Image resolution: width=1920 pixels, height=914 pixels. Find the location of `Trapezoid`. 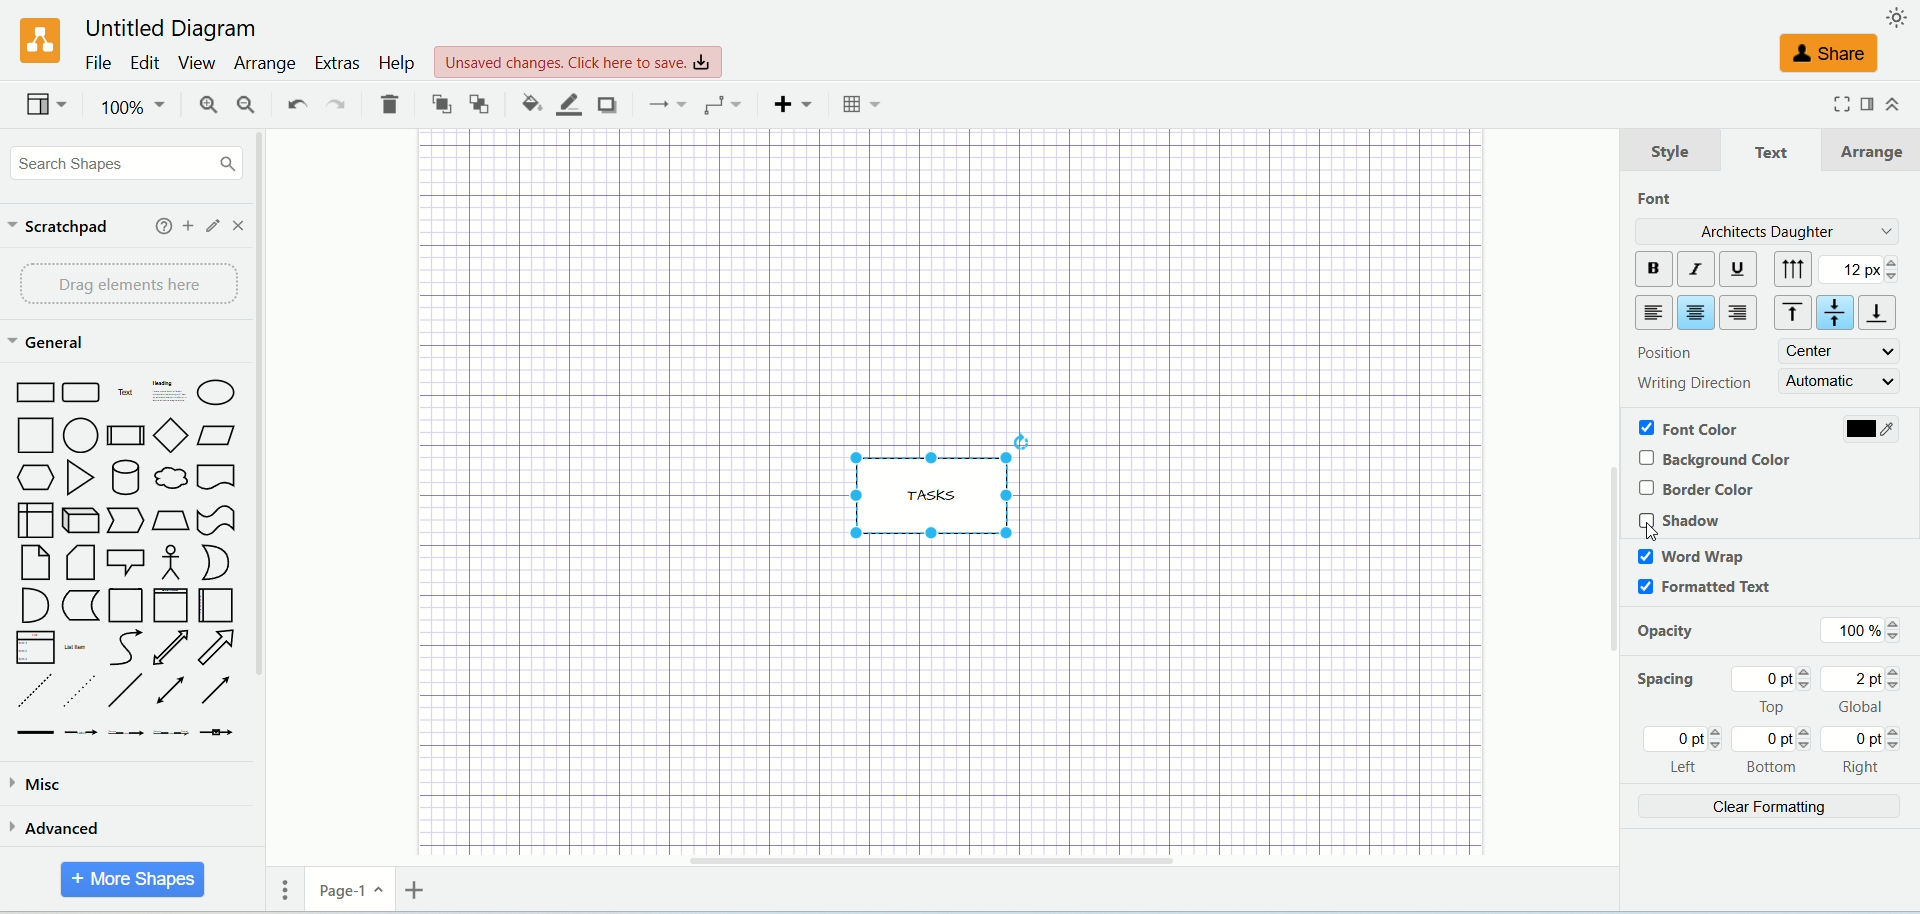

Trapezoid is located at coordinates (170, 521).